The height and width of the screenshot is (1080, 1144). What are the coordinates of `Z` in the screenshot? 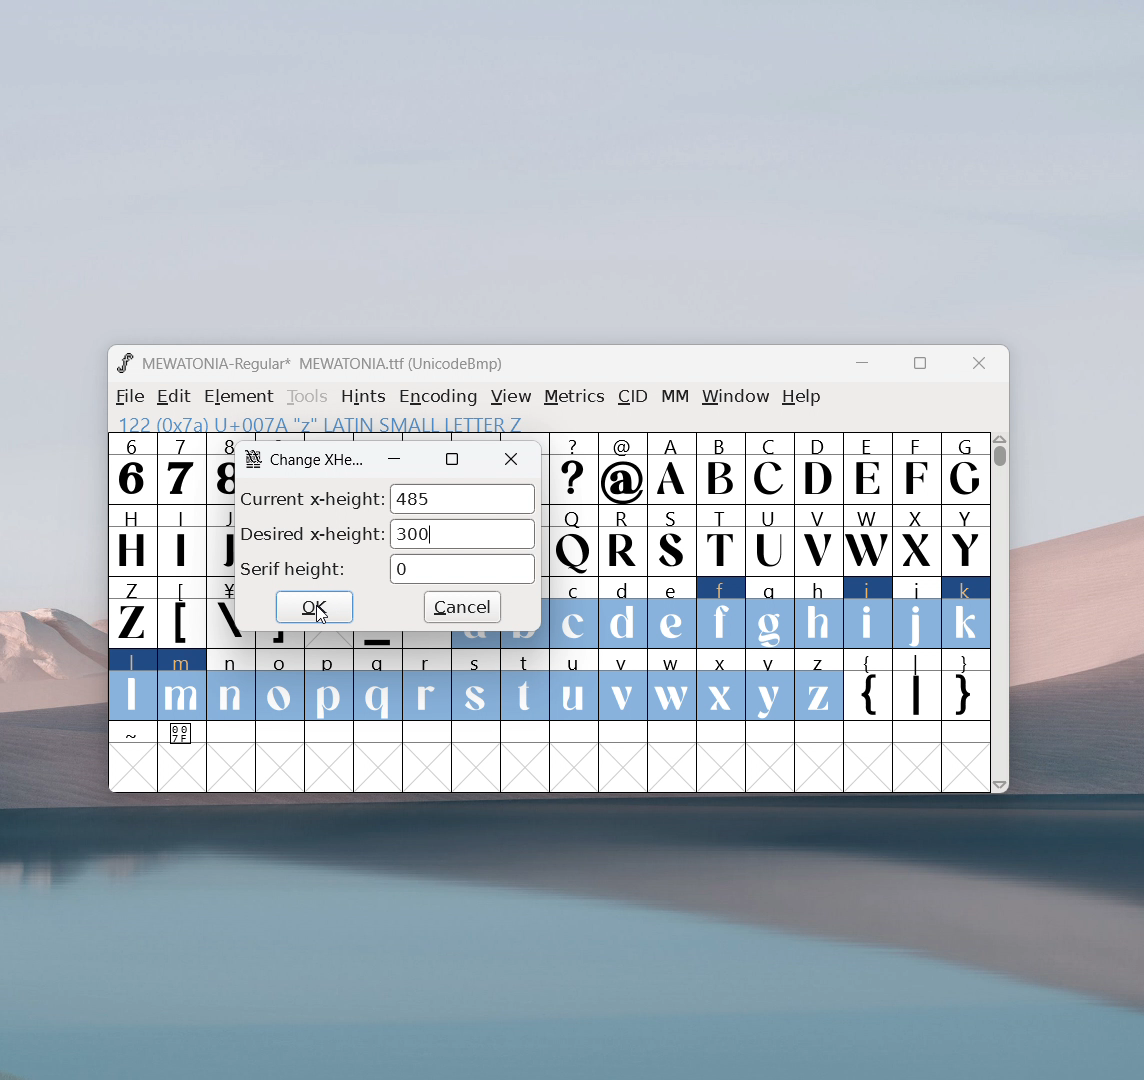 It's located at (131, 611).